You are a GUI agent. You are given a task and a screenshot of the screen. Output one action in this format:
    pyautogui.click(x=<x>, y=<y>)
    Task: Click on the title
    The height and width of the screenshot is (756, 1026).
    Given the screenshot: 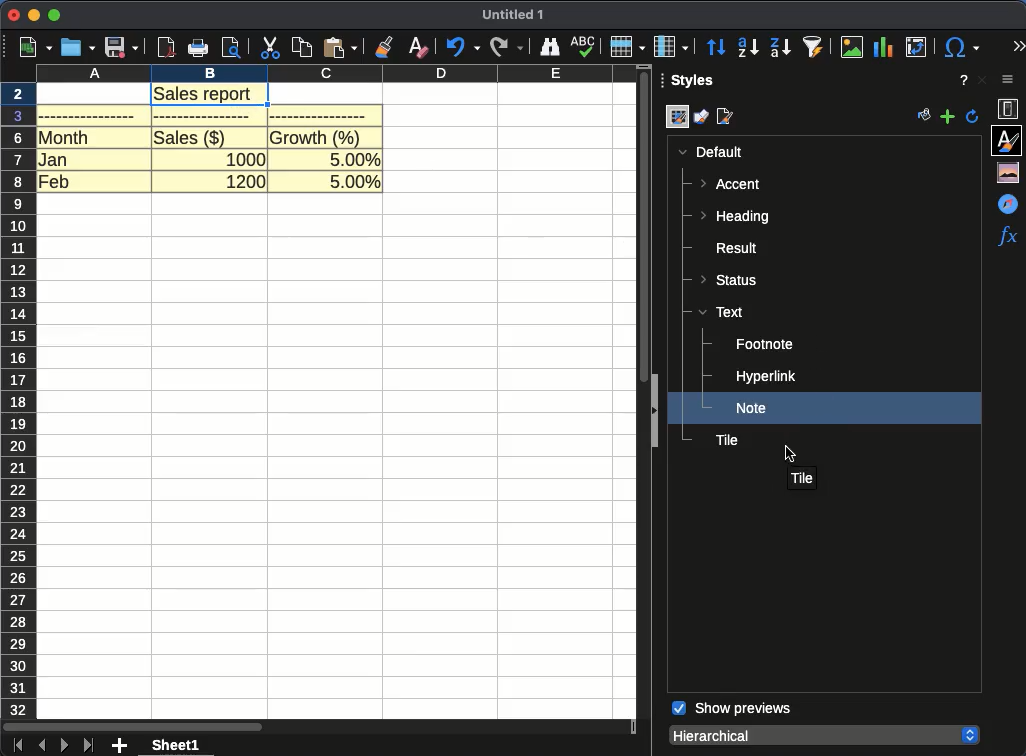 What is the action you would take?
    pyautogui.click(x=800, y=479)
    